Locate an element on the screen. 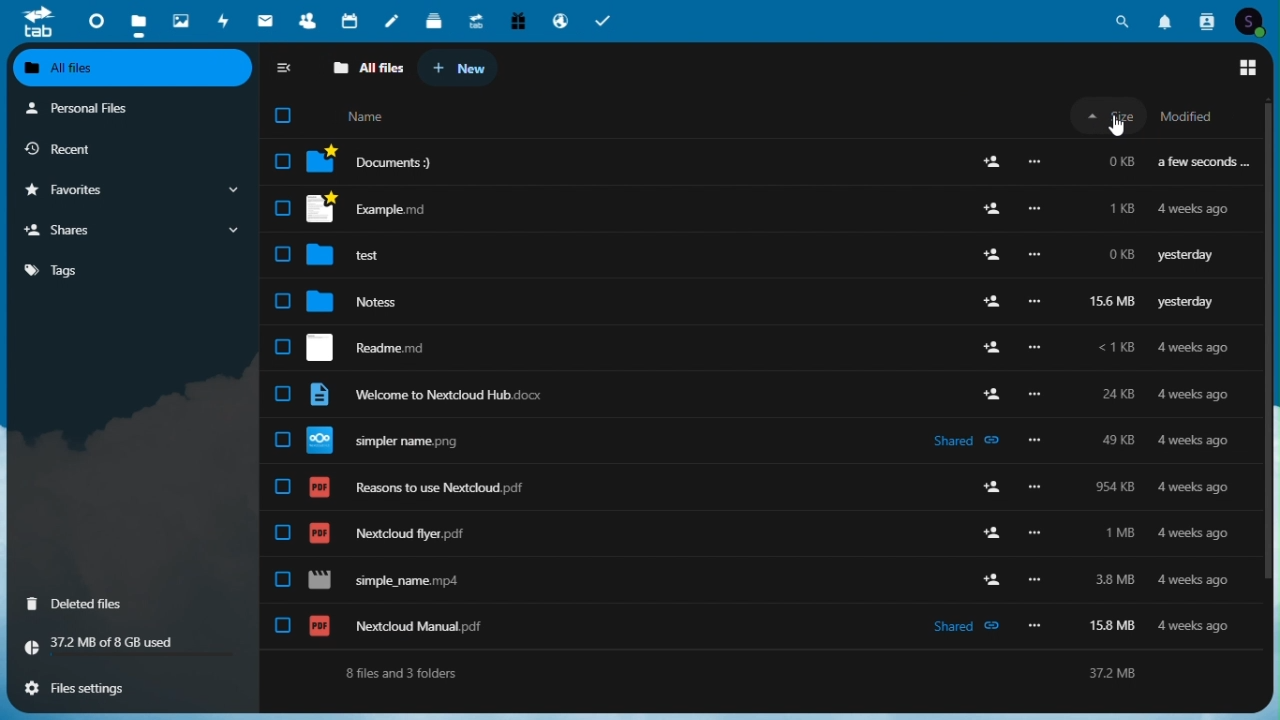 This screenshot has height=720, width=1280. | Documents?) is located at coordinates (760, 164).